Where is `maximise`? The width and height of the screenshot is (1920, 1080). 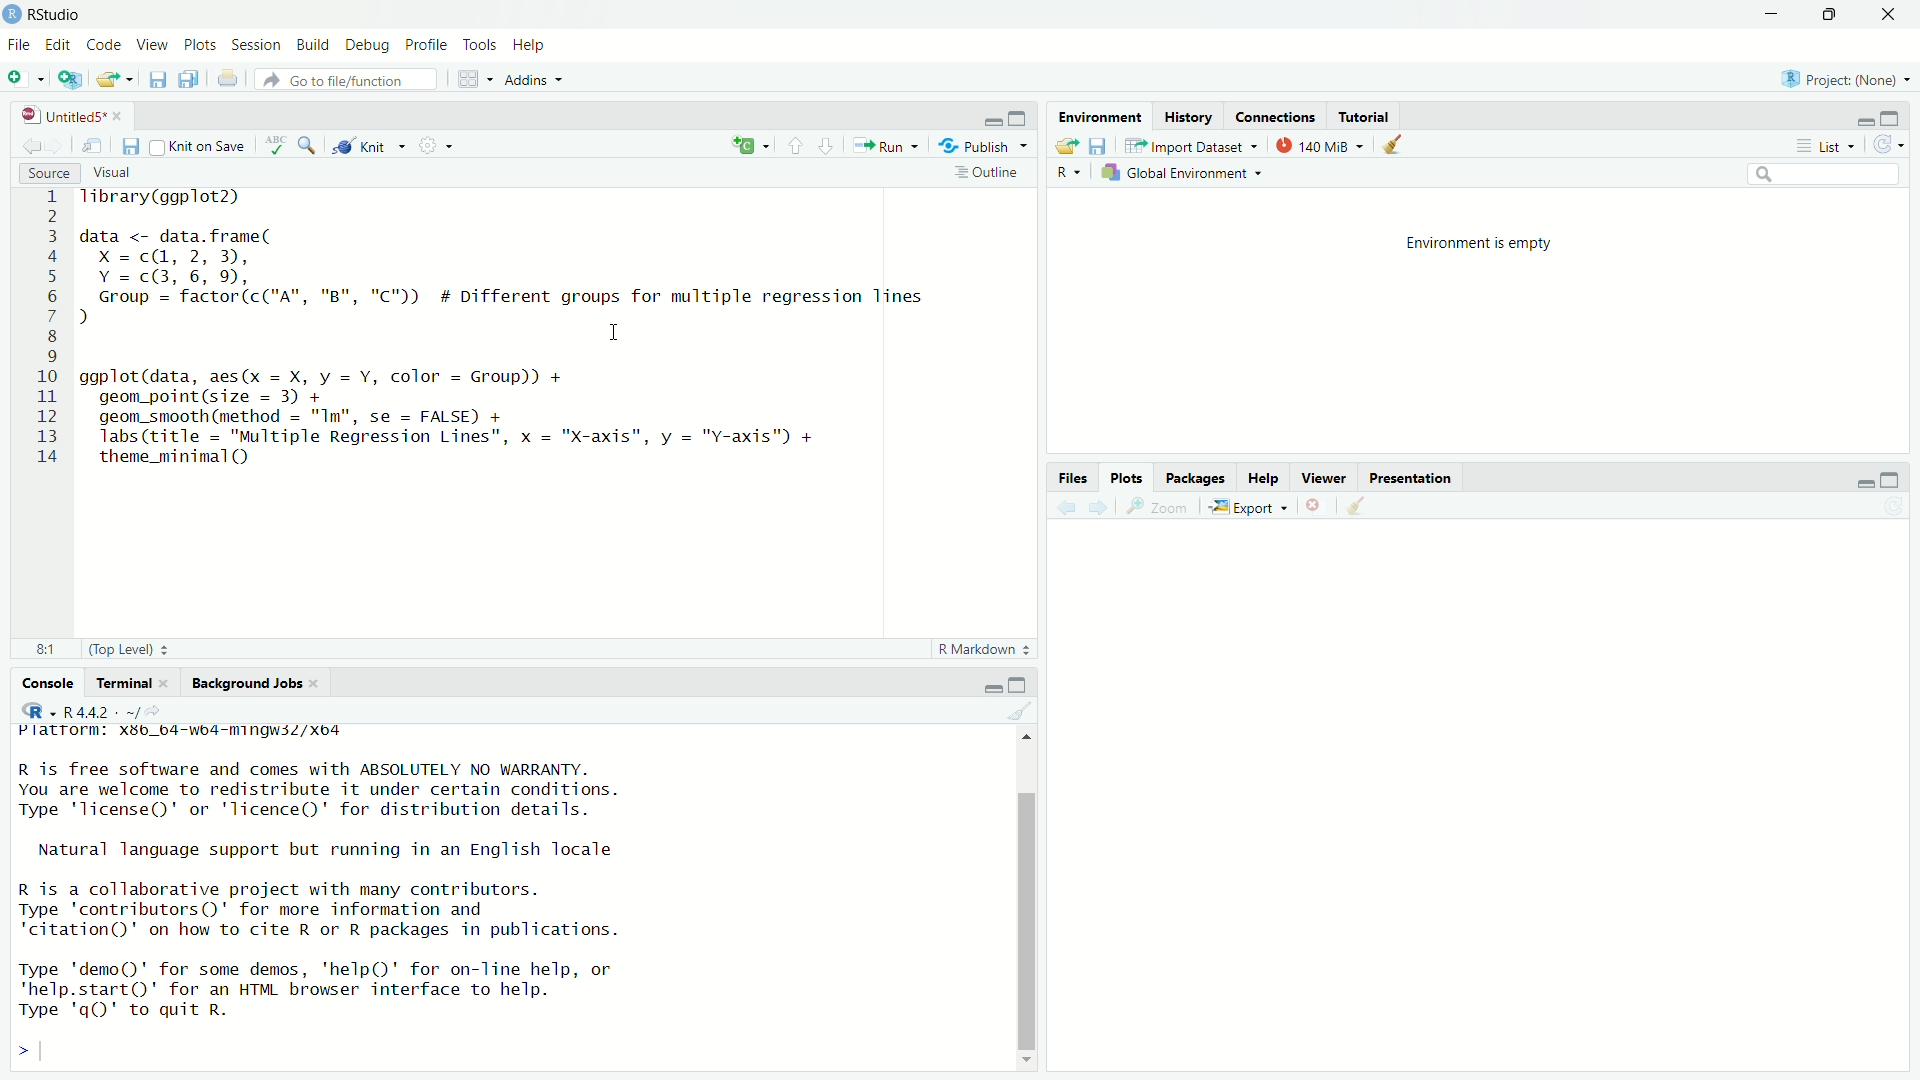
maximise is located at coordinates (1897, 478).